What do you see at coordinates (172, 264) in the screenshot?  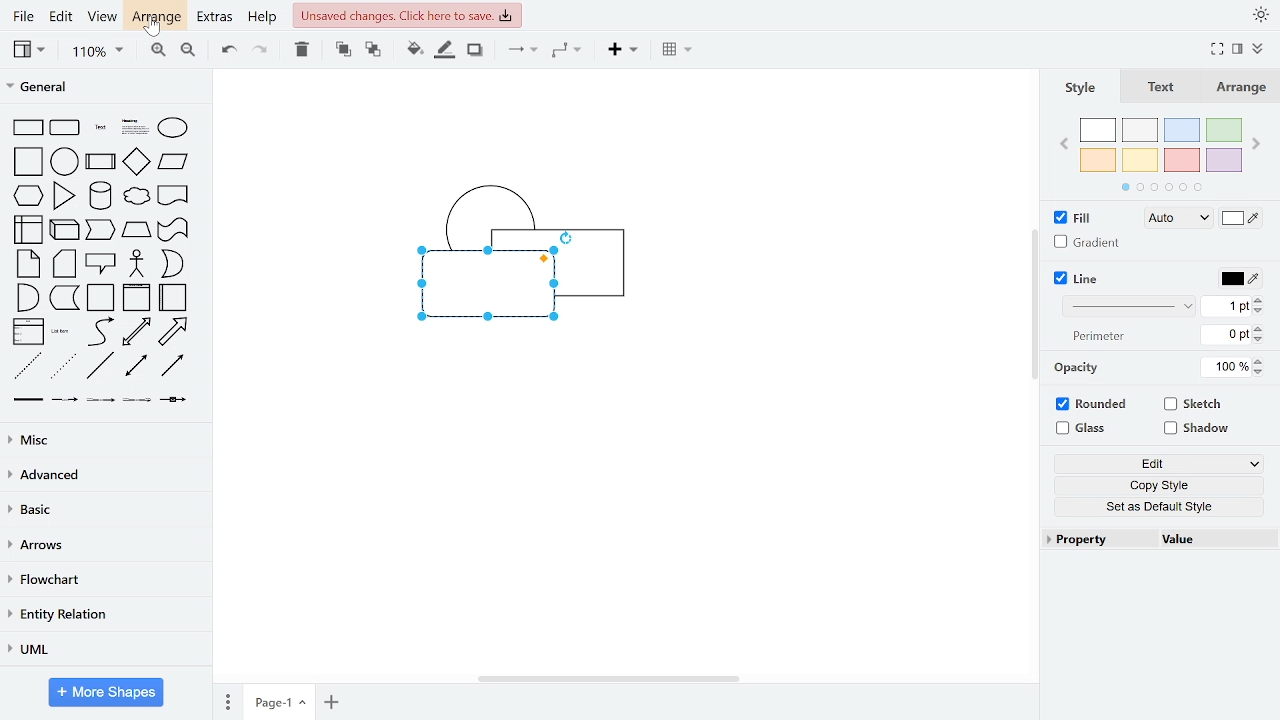 I see `or` at bounding box center [172, 264].